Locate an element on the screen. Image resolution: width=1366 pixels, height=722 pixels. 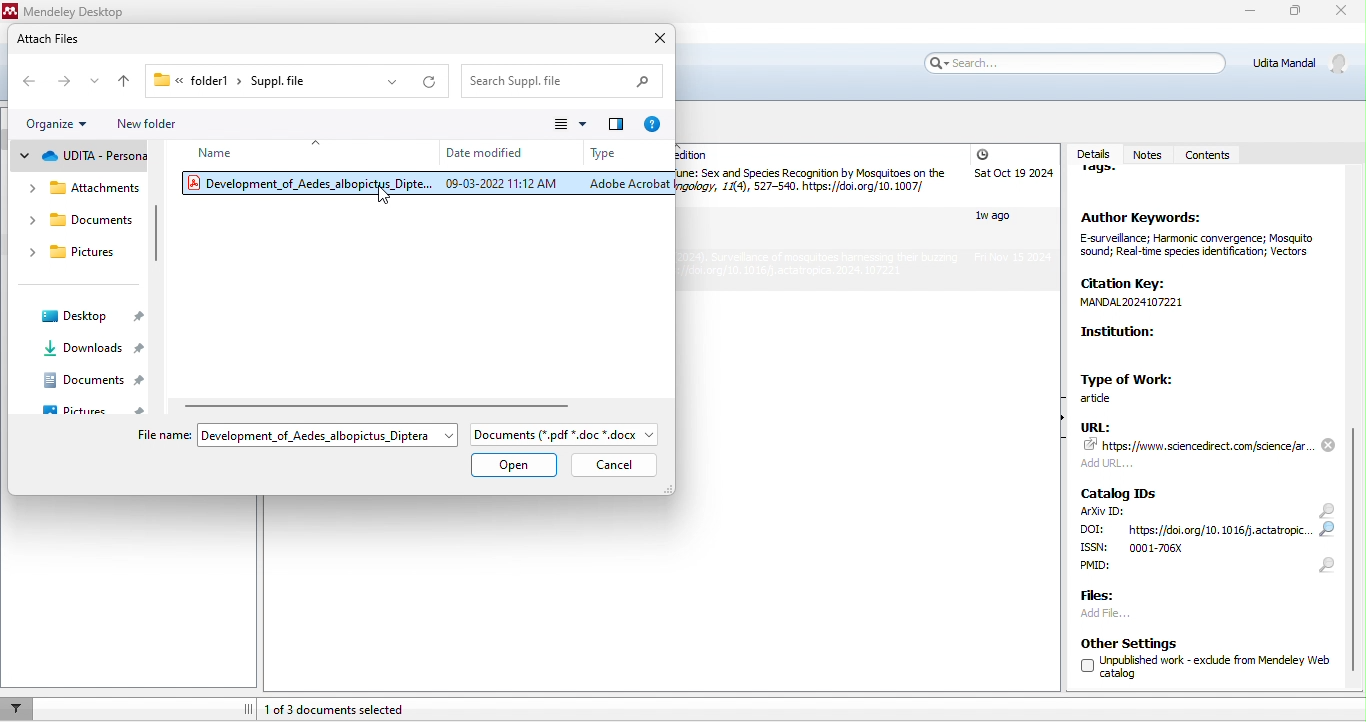
attach files is located at coordinates (67, 40).